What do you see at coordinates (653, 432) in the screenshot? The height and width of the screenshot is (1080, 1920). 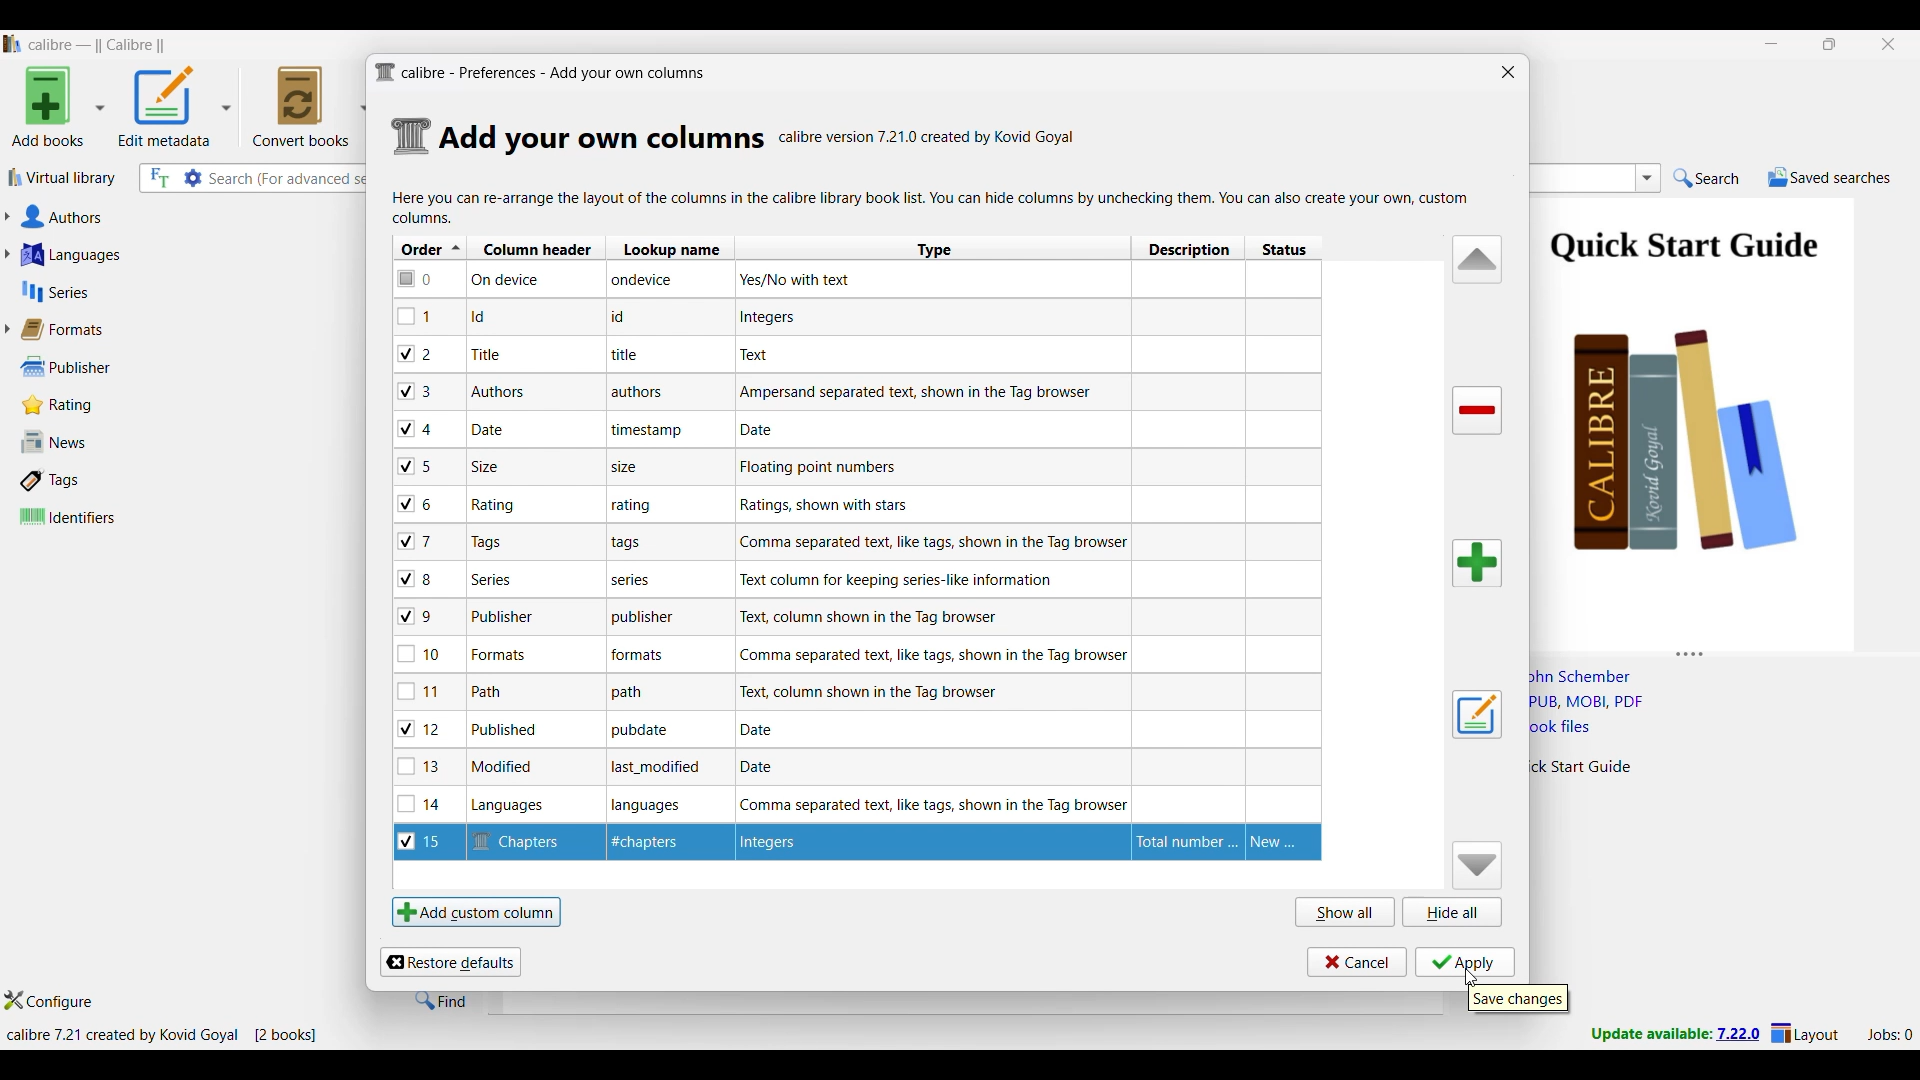 I see `note` at bounding box center [653, 432].